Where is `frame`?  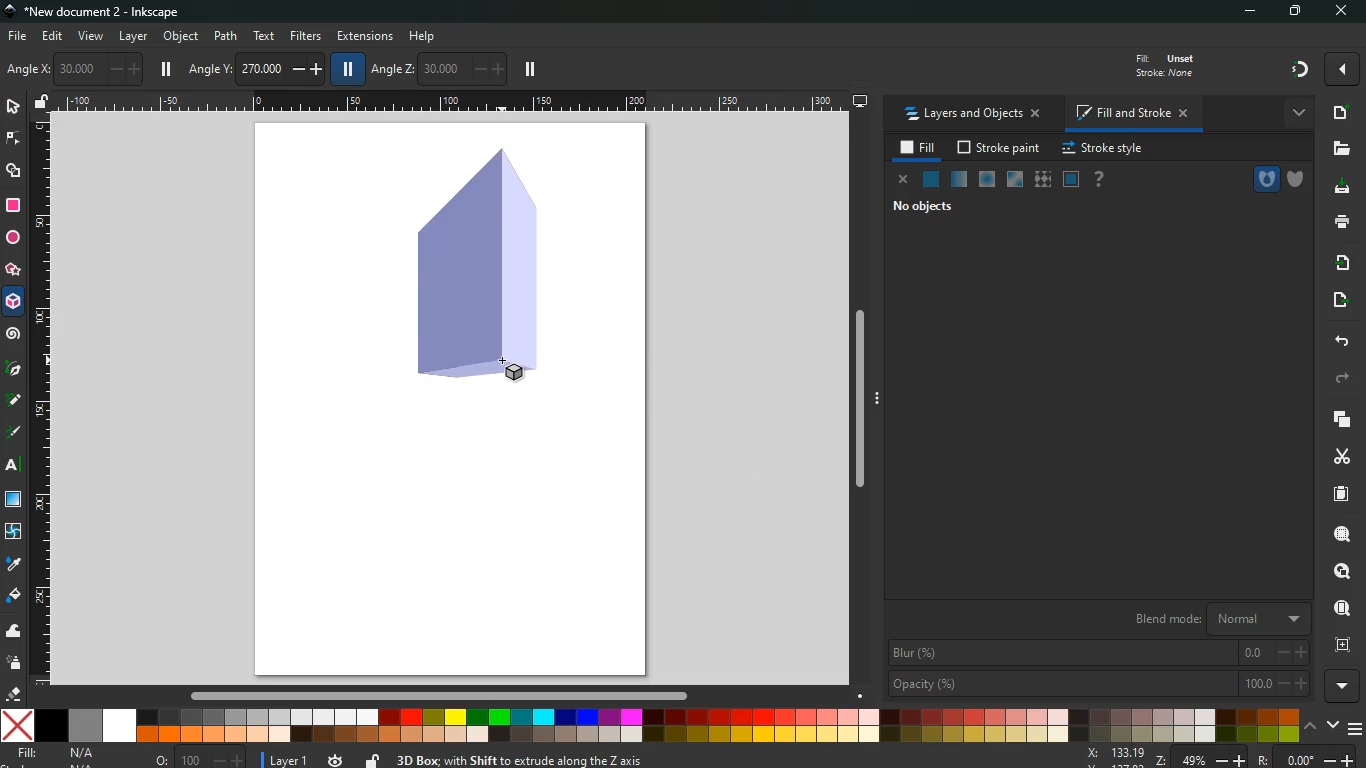 frame is located at coordinates (1071, 180).